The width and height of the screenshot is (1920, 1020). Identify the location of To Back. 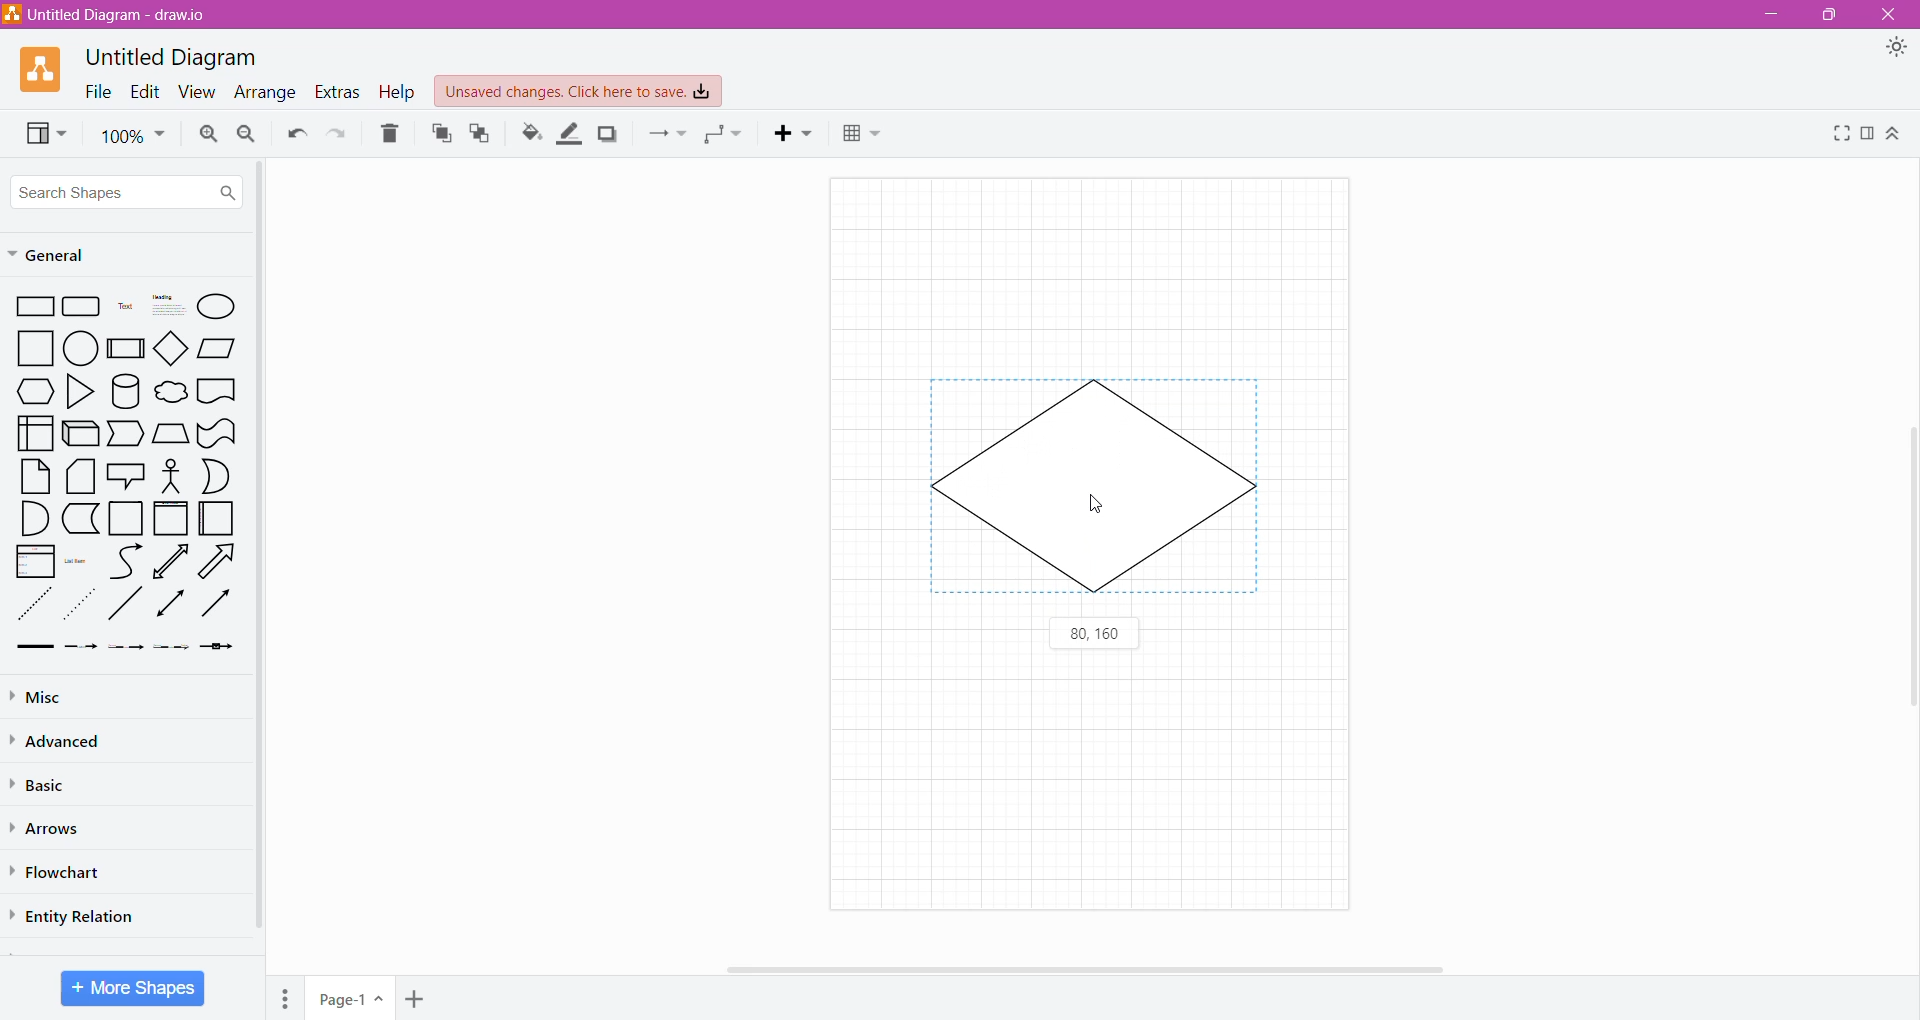
(481, 133).